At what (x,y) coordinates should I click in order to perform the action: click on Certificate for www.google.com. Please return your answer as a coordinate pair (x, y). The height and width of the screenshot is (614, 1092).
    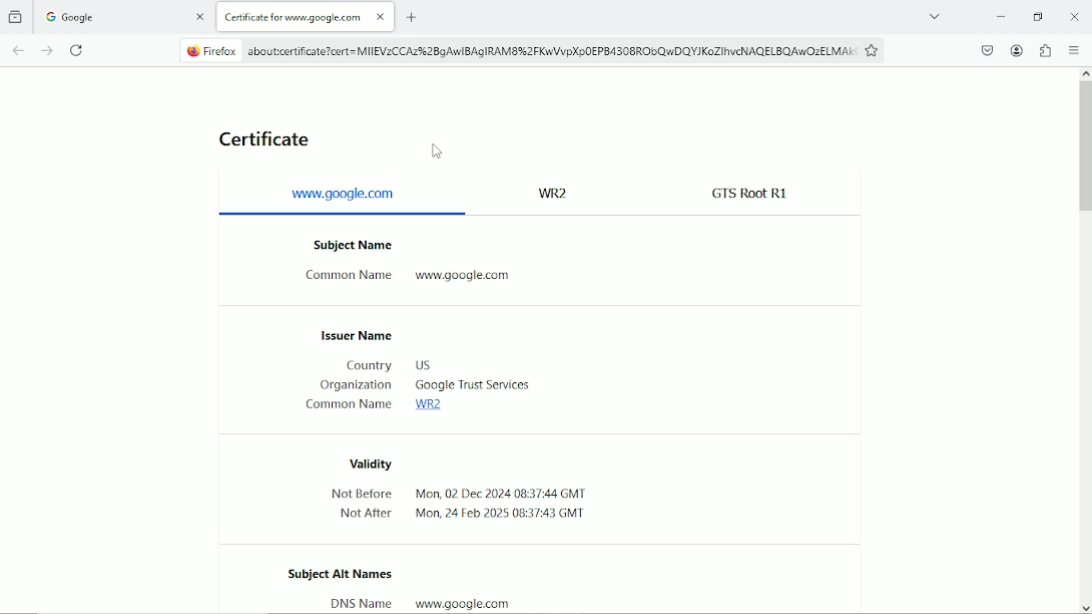
    Looking at the image, I should click on (306, 16).